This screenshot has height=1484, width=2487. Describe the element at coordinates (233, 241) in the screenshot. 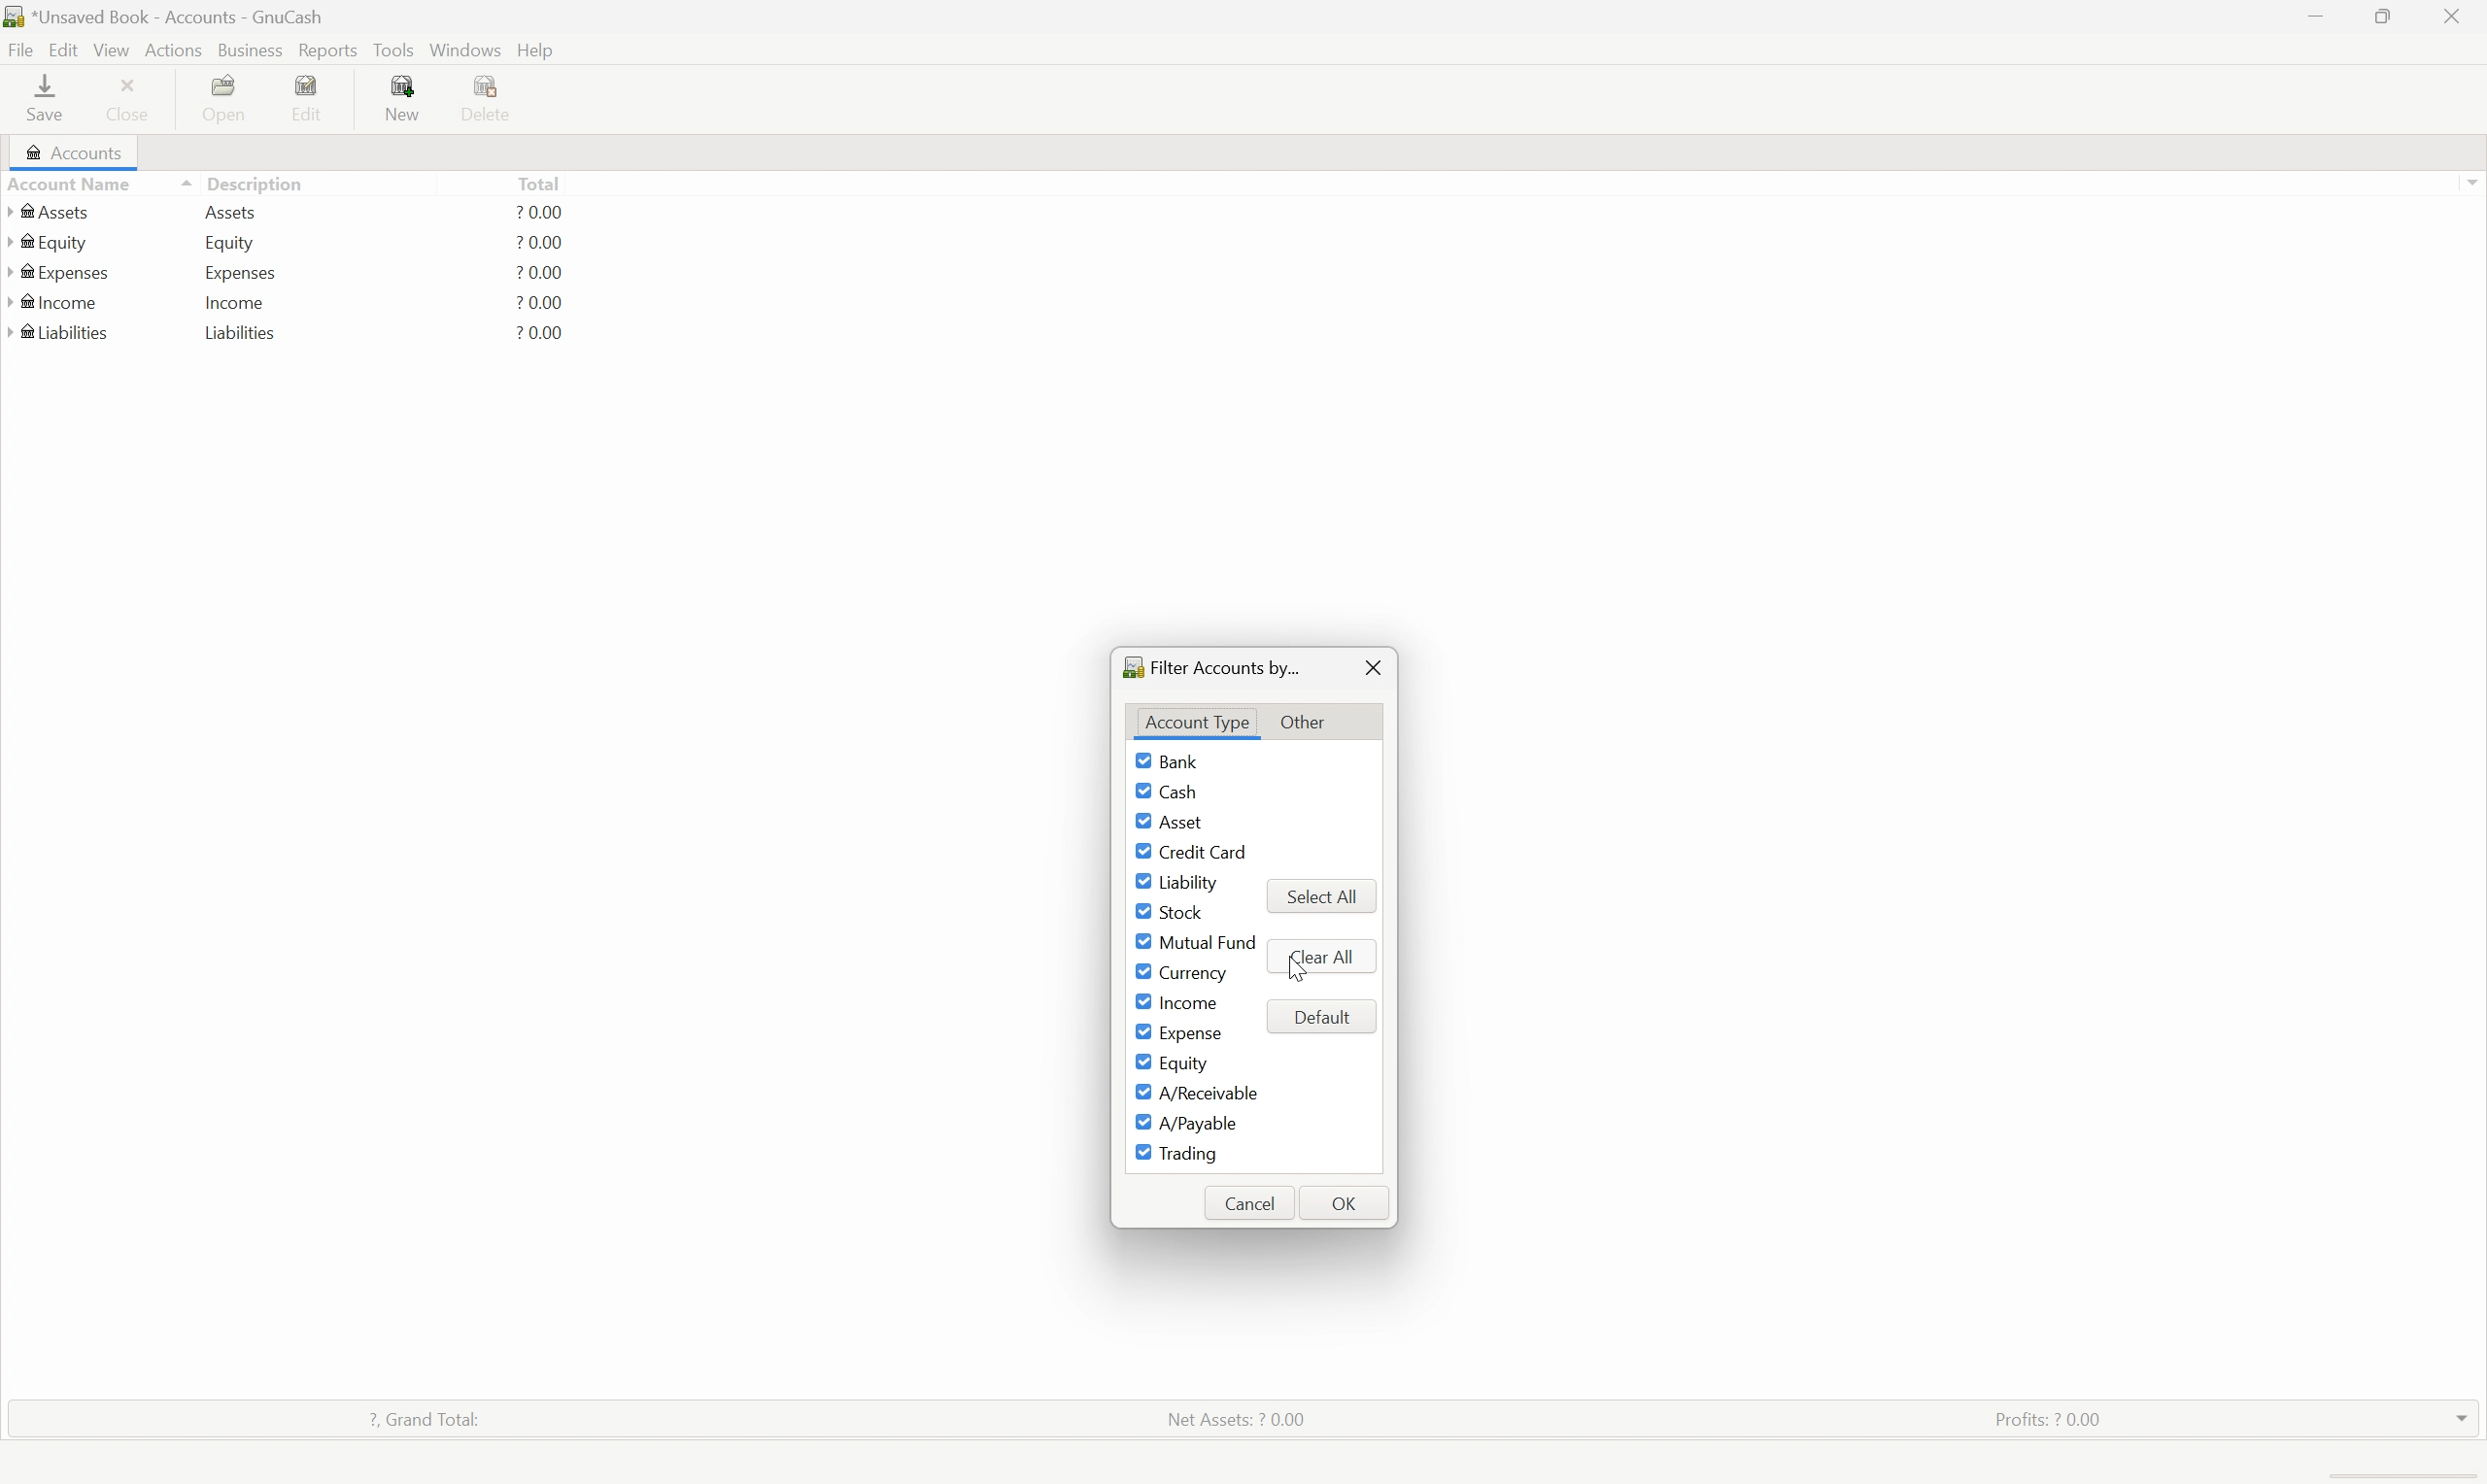

I see `Equity` at that location.